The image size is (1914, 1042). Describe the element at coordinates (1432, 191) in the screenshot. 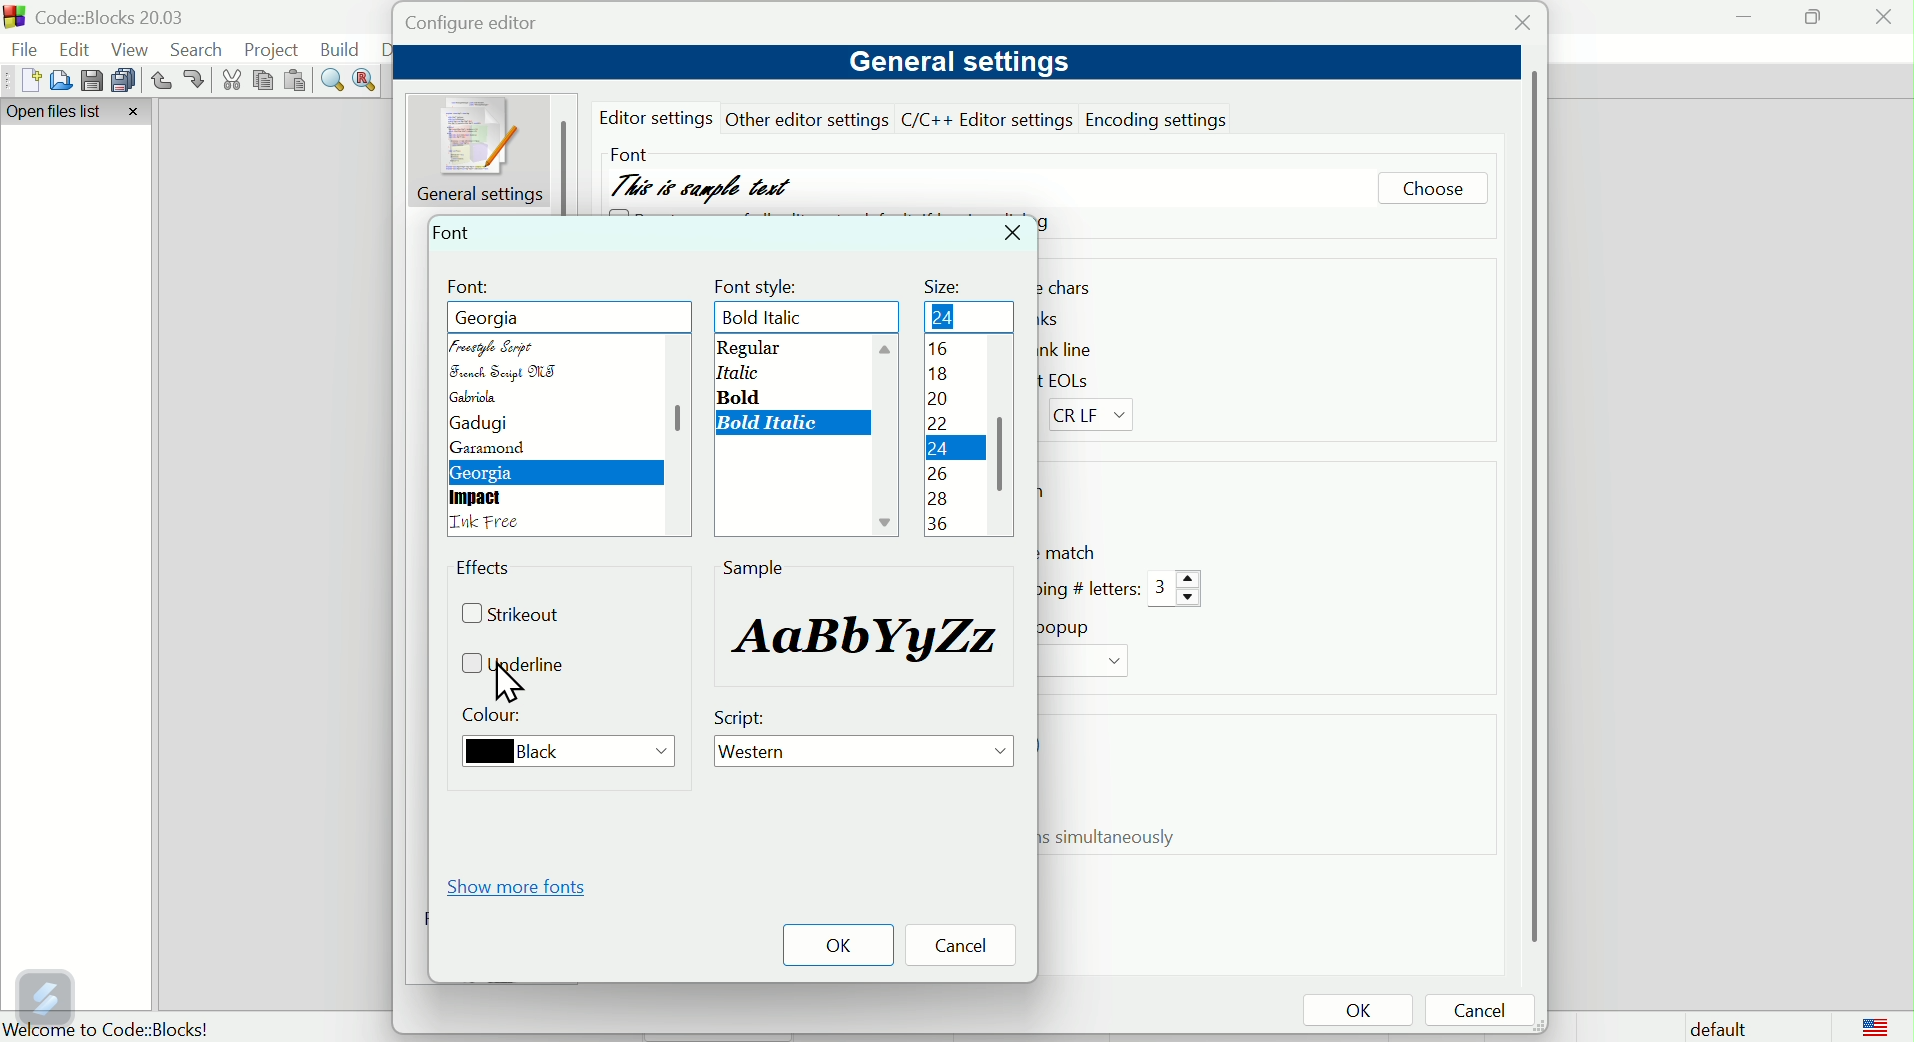

I see `Choose` at that location.